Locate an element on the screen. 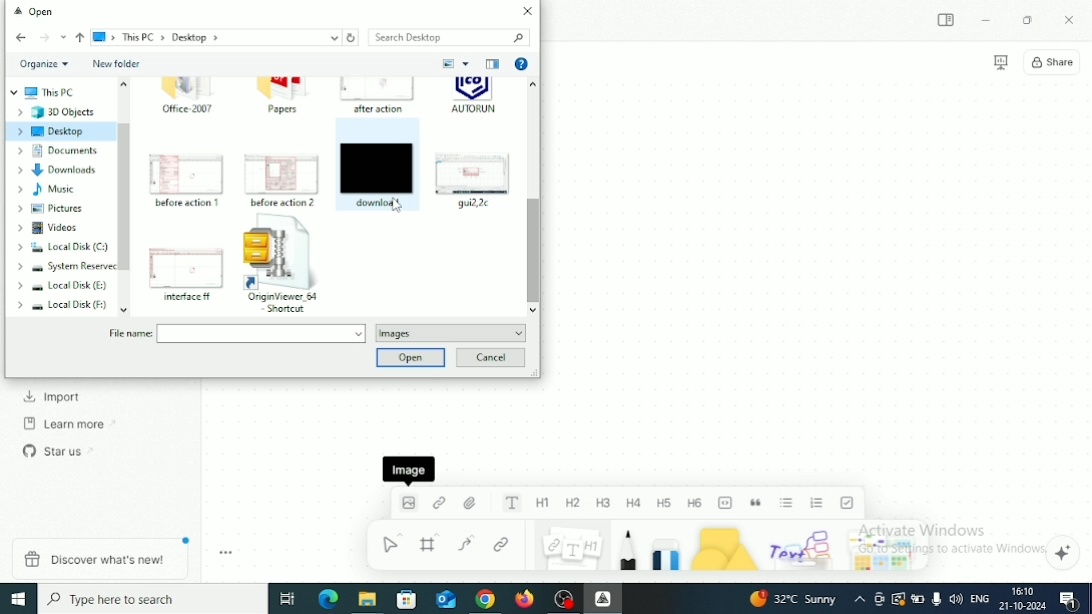 The width and height of the screenshot is (1092, 614). Heading  4 is located at coordinates (634, 504).